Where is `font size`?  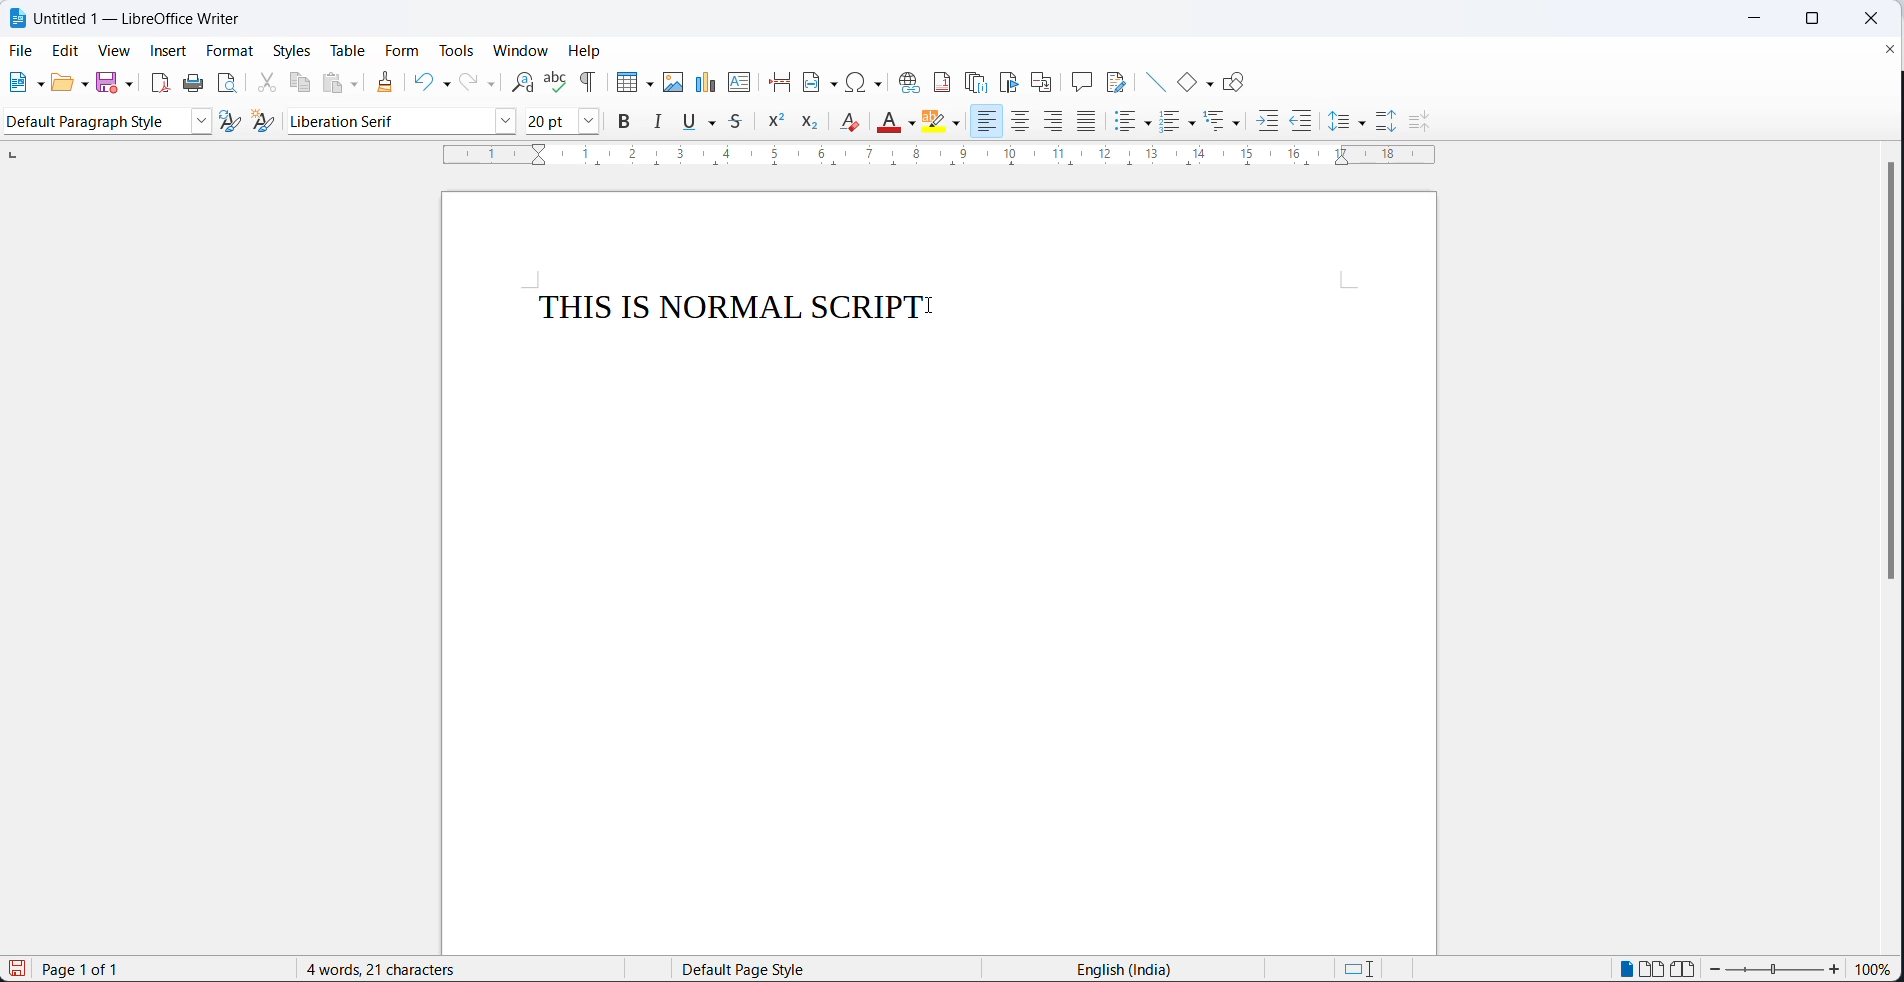
font size is located at coordinates (552, 120).